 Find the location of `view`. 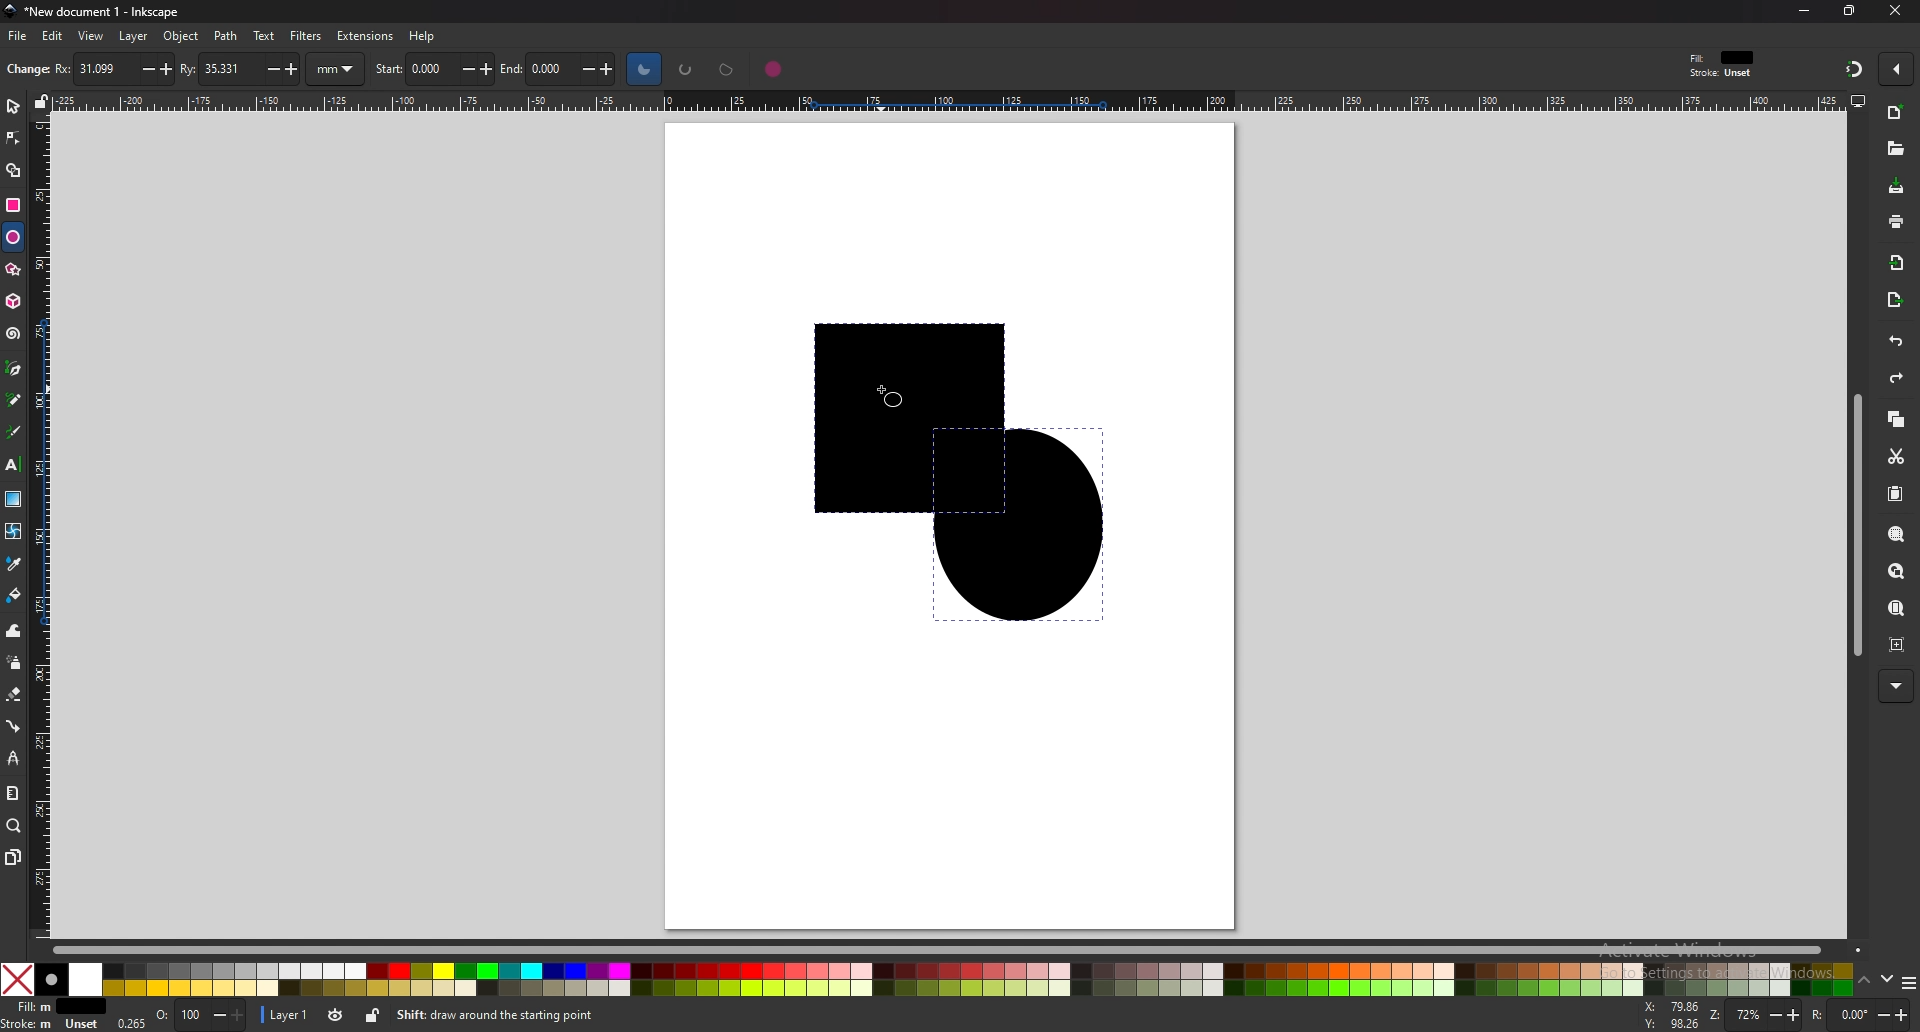

view is located at coordinates (92, 36).